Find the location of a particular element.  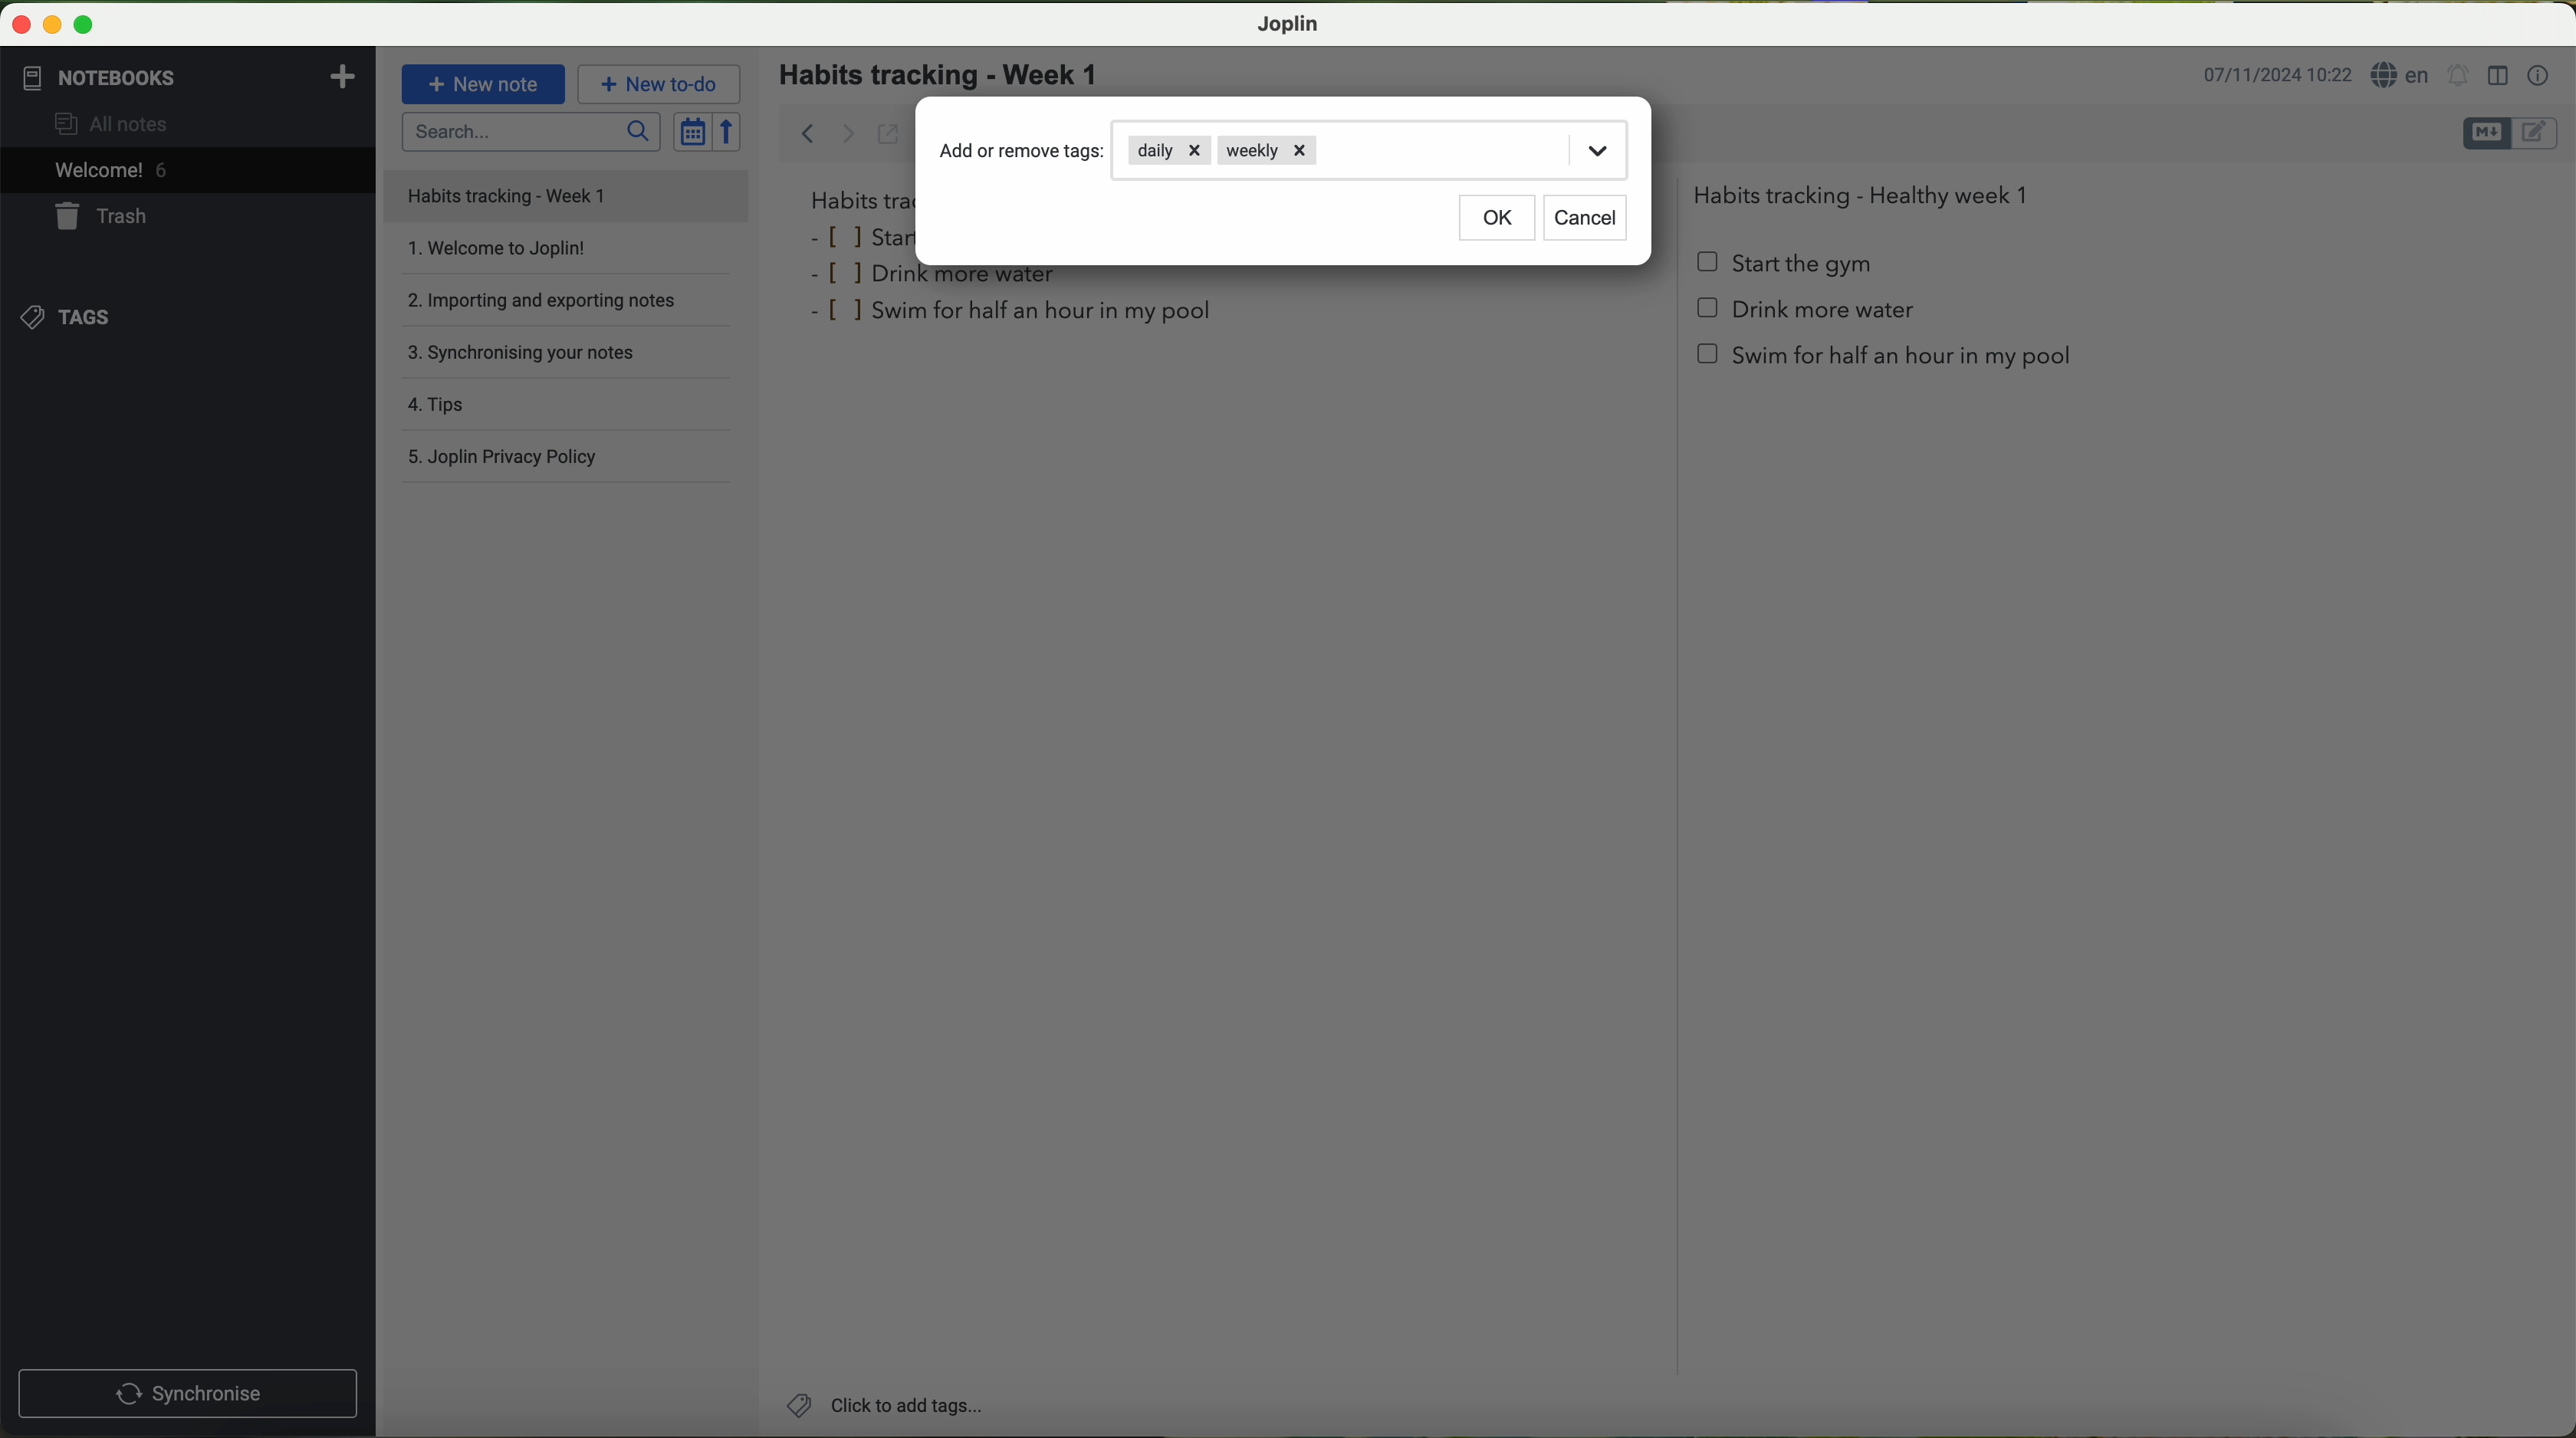

trash is located at coordinates (105, 216).